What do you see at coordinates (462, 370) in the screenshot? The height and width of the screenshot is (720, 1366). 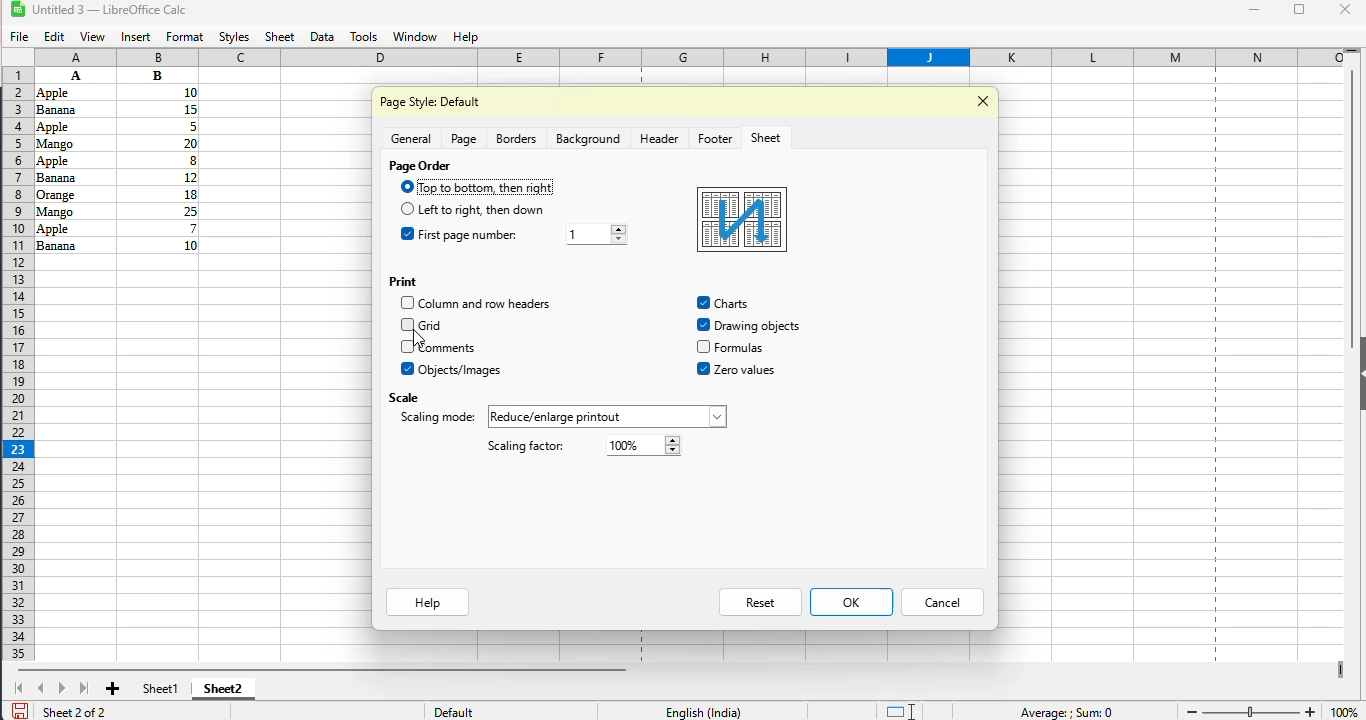 I see `objects/images` at bounding box center [462, 370].